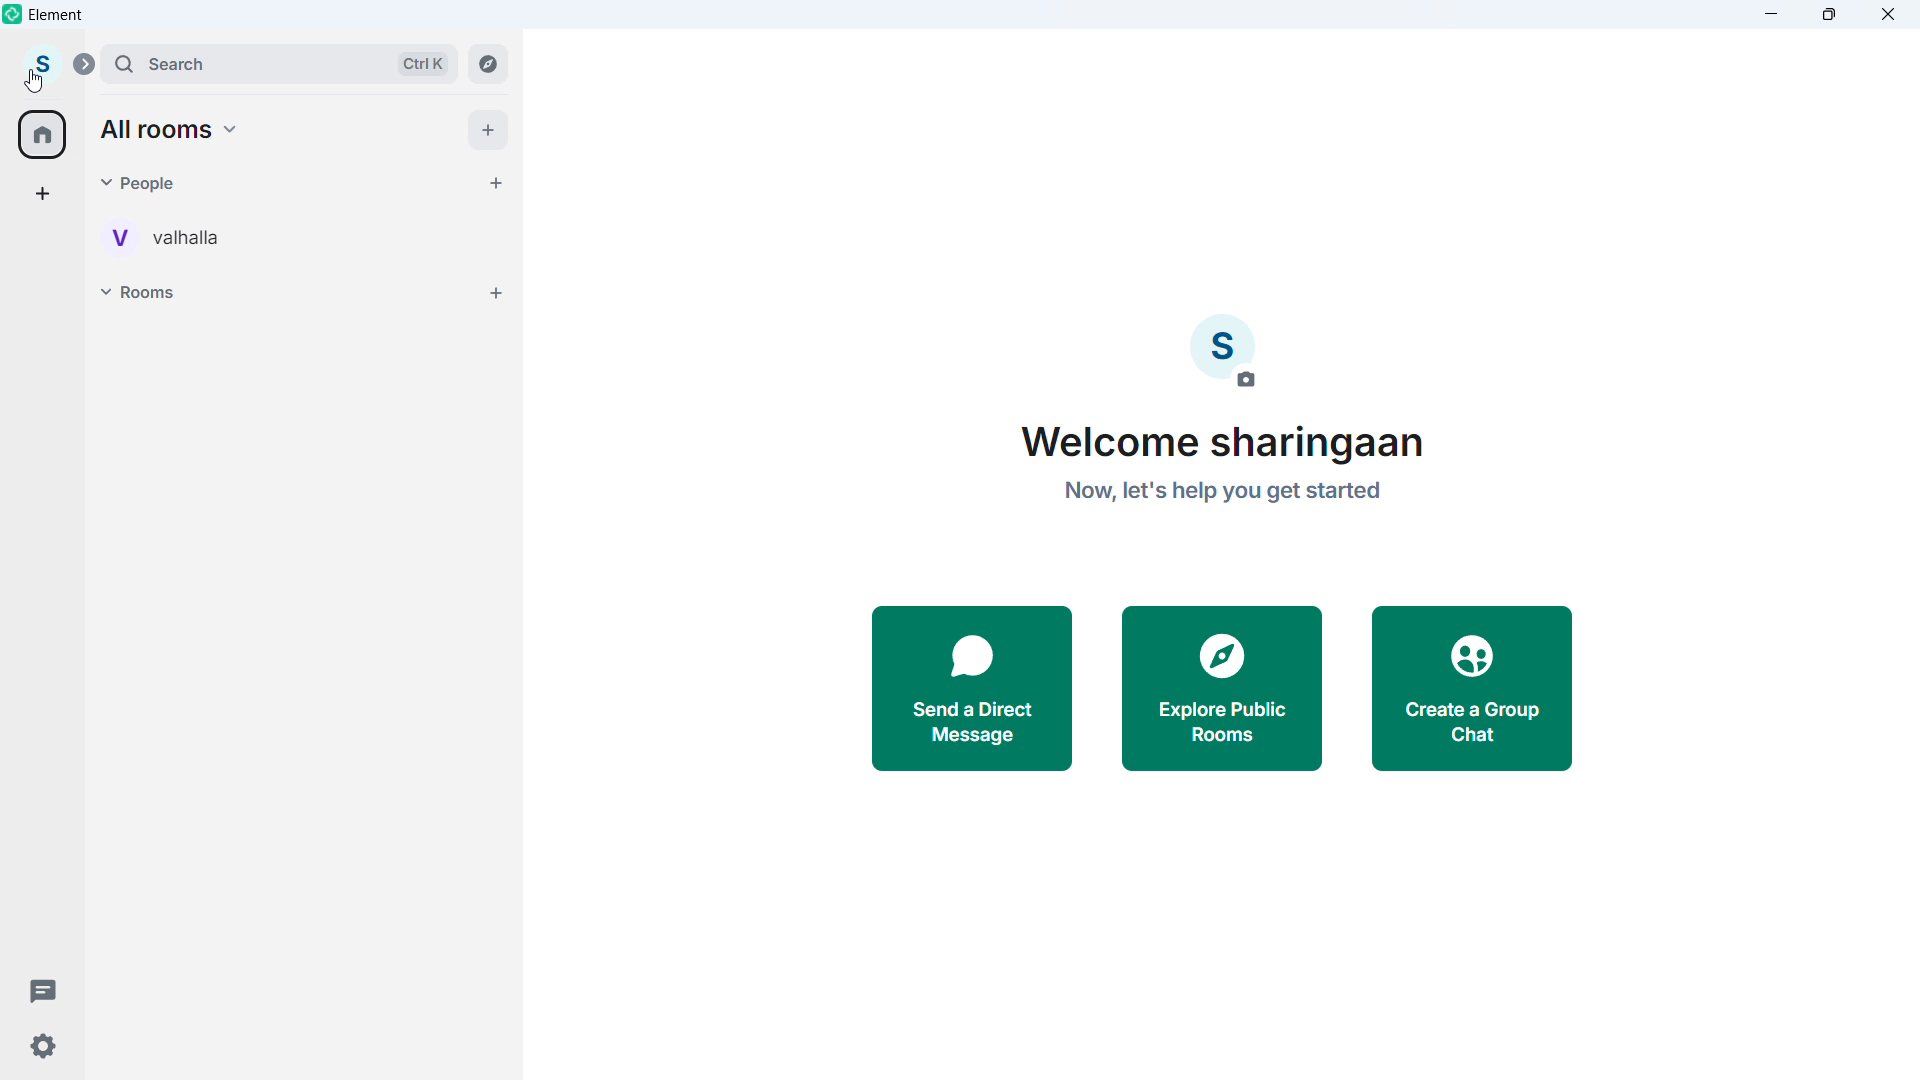 Image resolution: width=1920 pixels, height=1080 pixels. What do you see at coordinates (496, 293) in the screenshot?
I see `Add rooms ` at bounding box center [496, 293].